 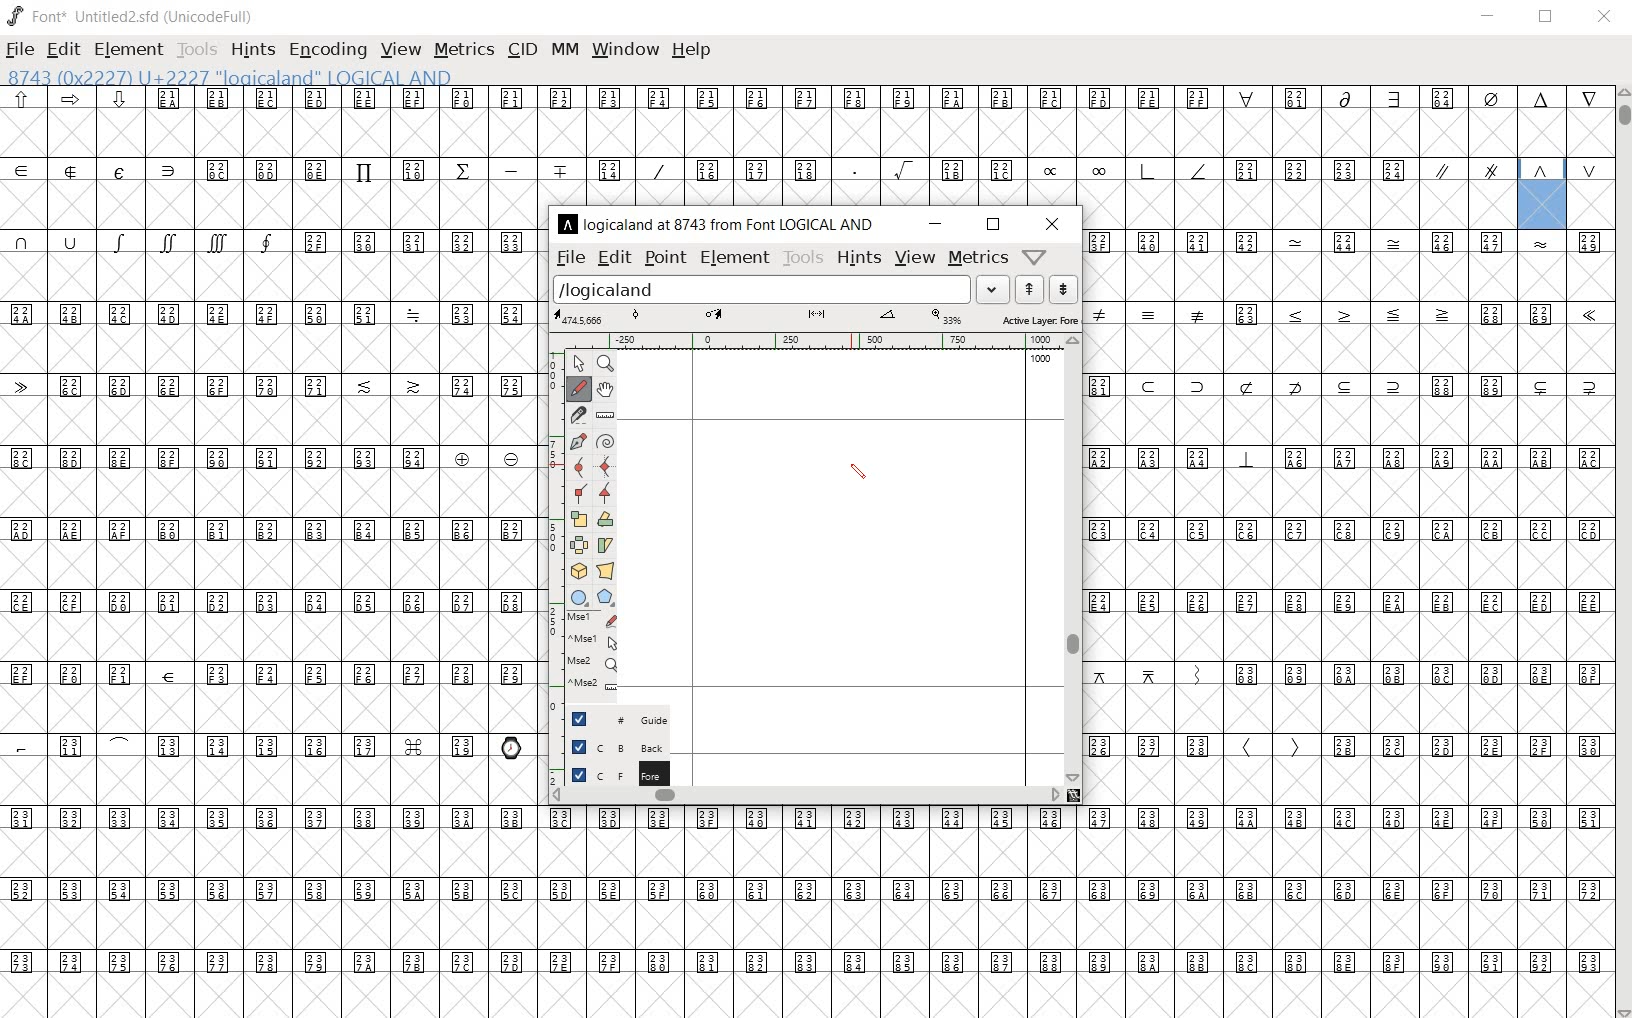 What do you see at coordinates (1622, 552) in the screenshot?
I see `scrollbar` at bounding box center [1622, 552].